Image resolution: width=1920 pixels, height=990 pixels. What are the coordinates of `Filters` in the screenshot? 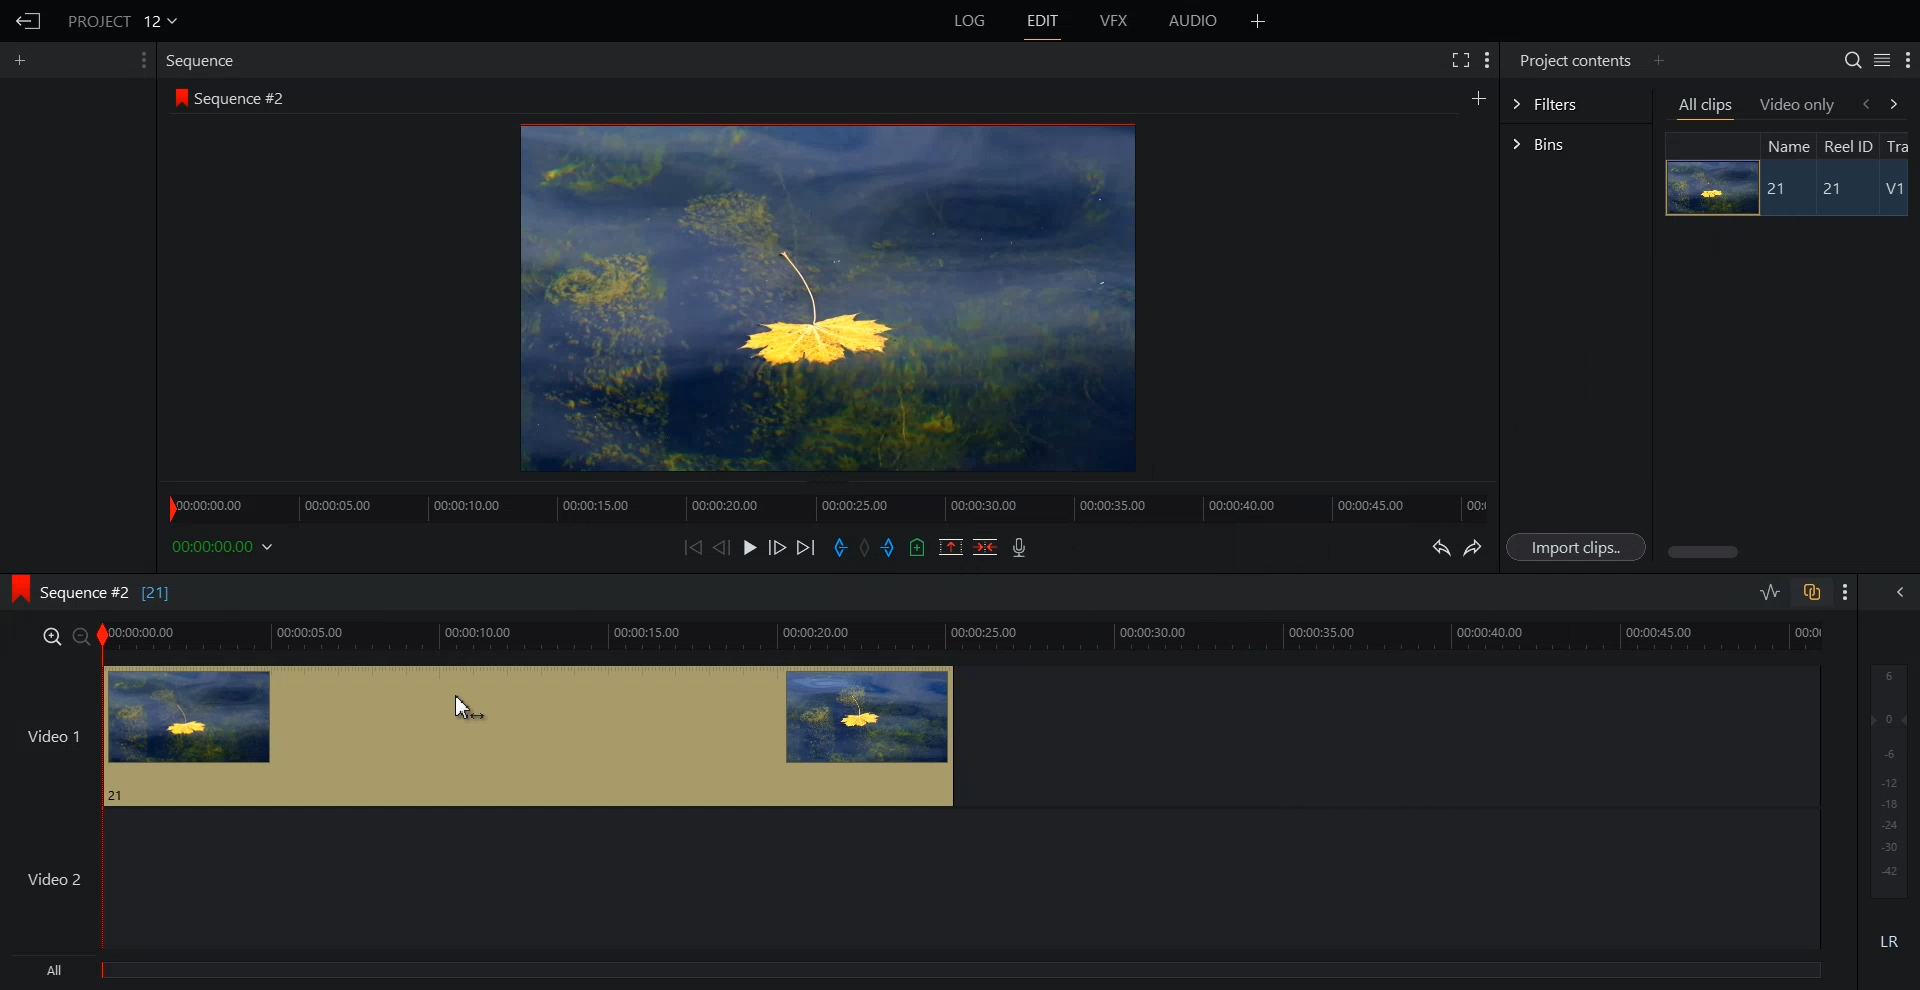 It's located at (1575, 102).